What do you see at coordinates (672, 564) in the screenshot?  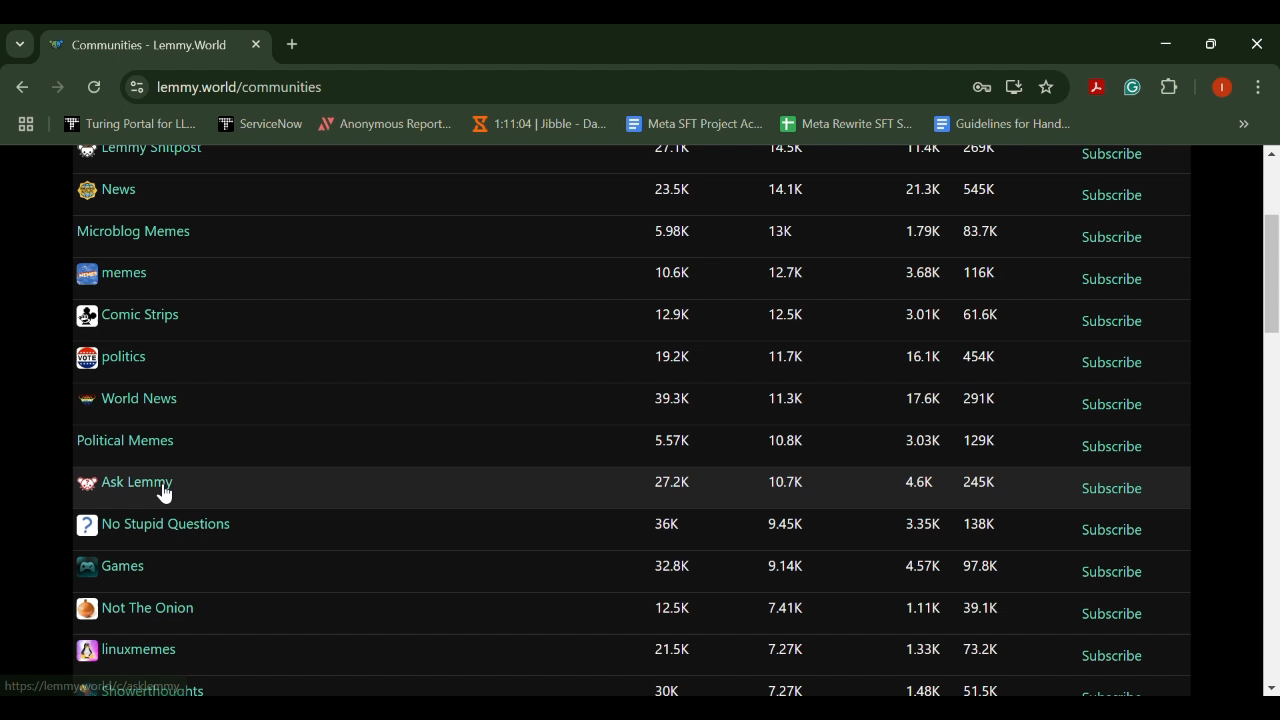 I see `32.8K` at bounding box center [672, 564].